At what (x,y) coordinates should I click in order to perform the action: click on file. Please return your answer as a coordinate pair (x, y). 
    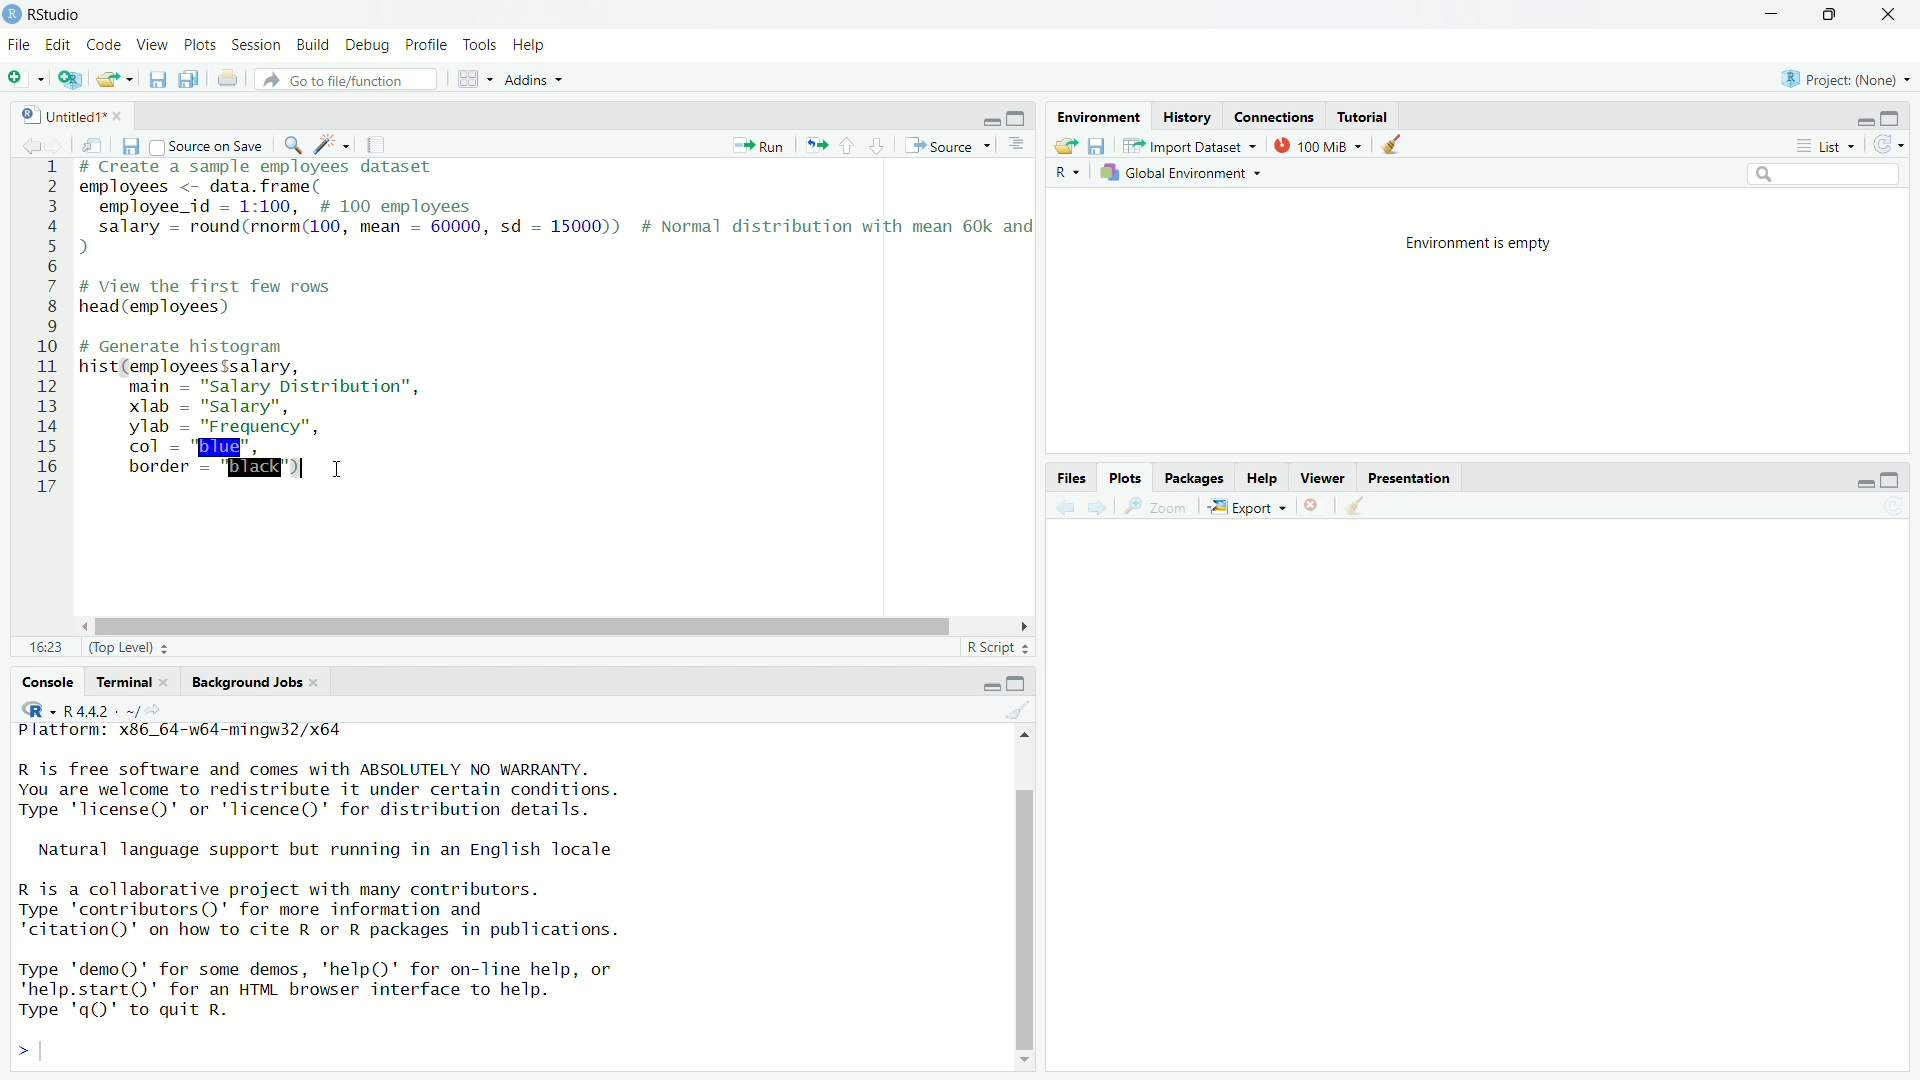
    Looking at the image, I should click on (1064, 146).